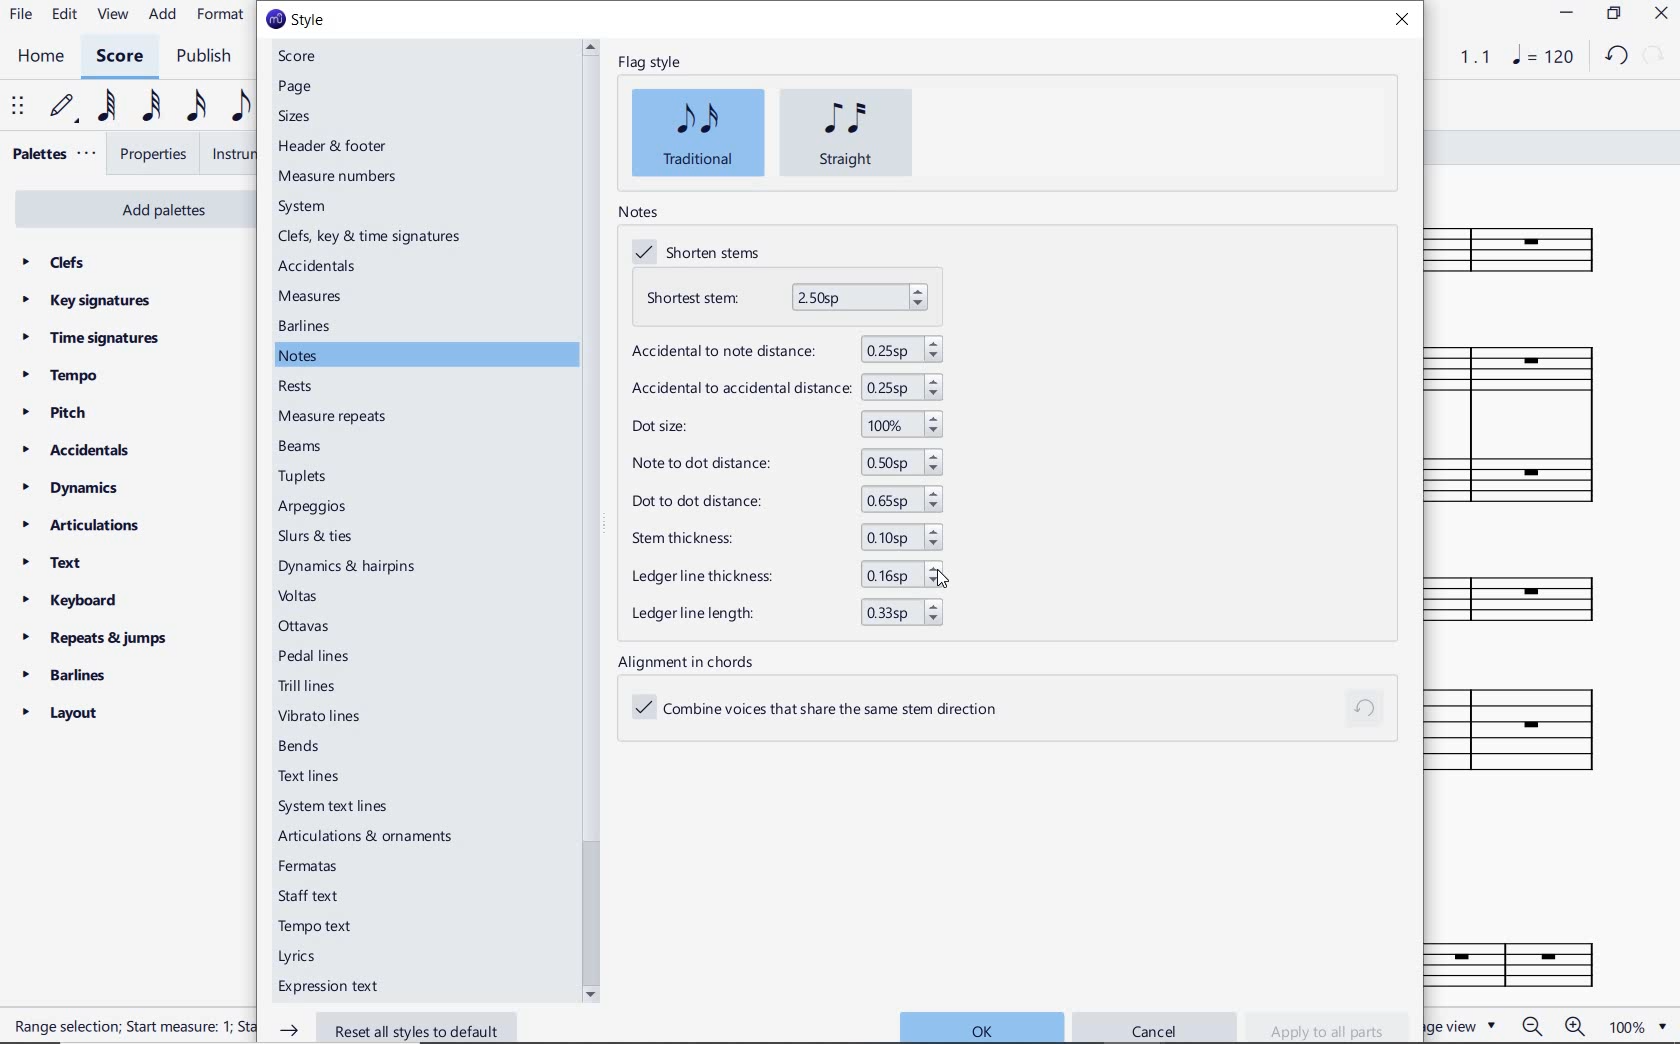 Image resolution: width=1680 pixels, height=1044 pixels. Describe the element at coordinates (782, 462) in the screenshot. I see `note to dot distance` at that location.